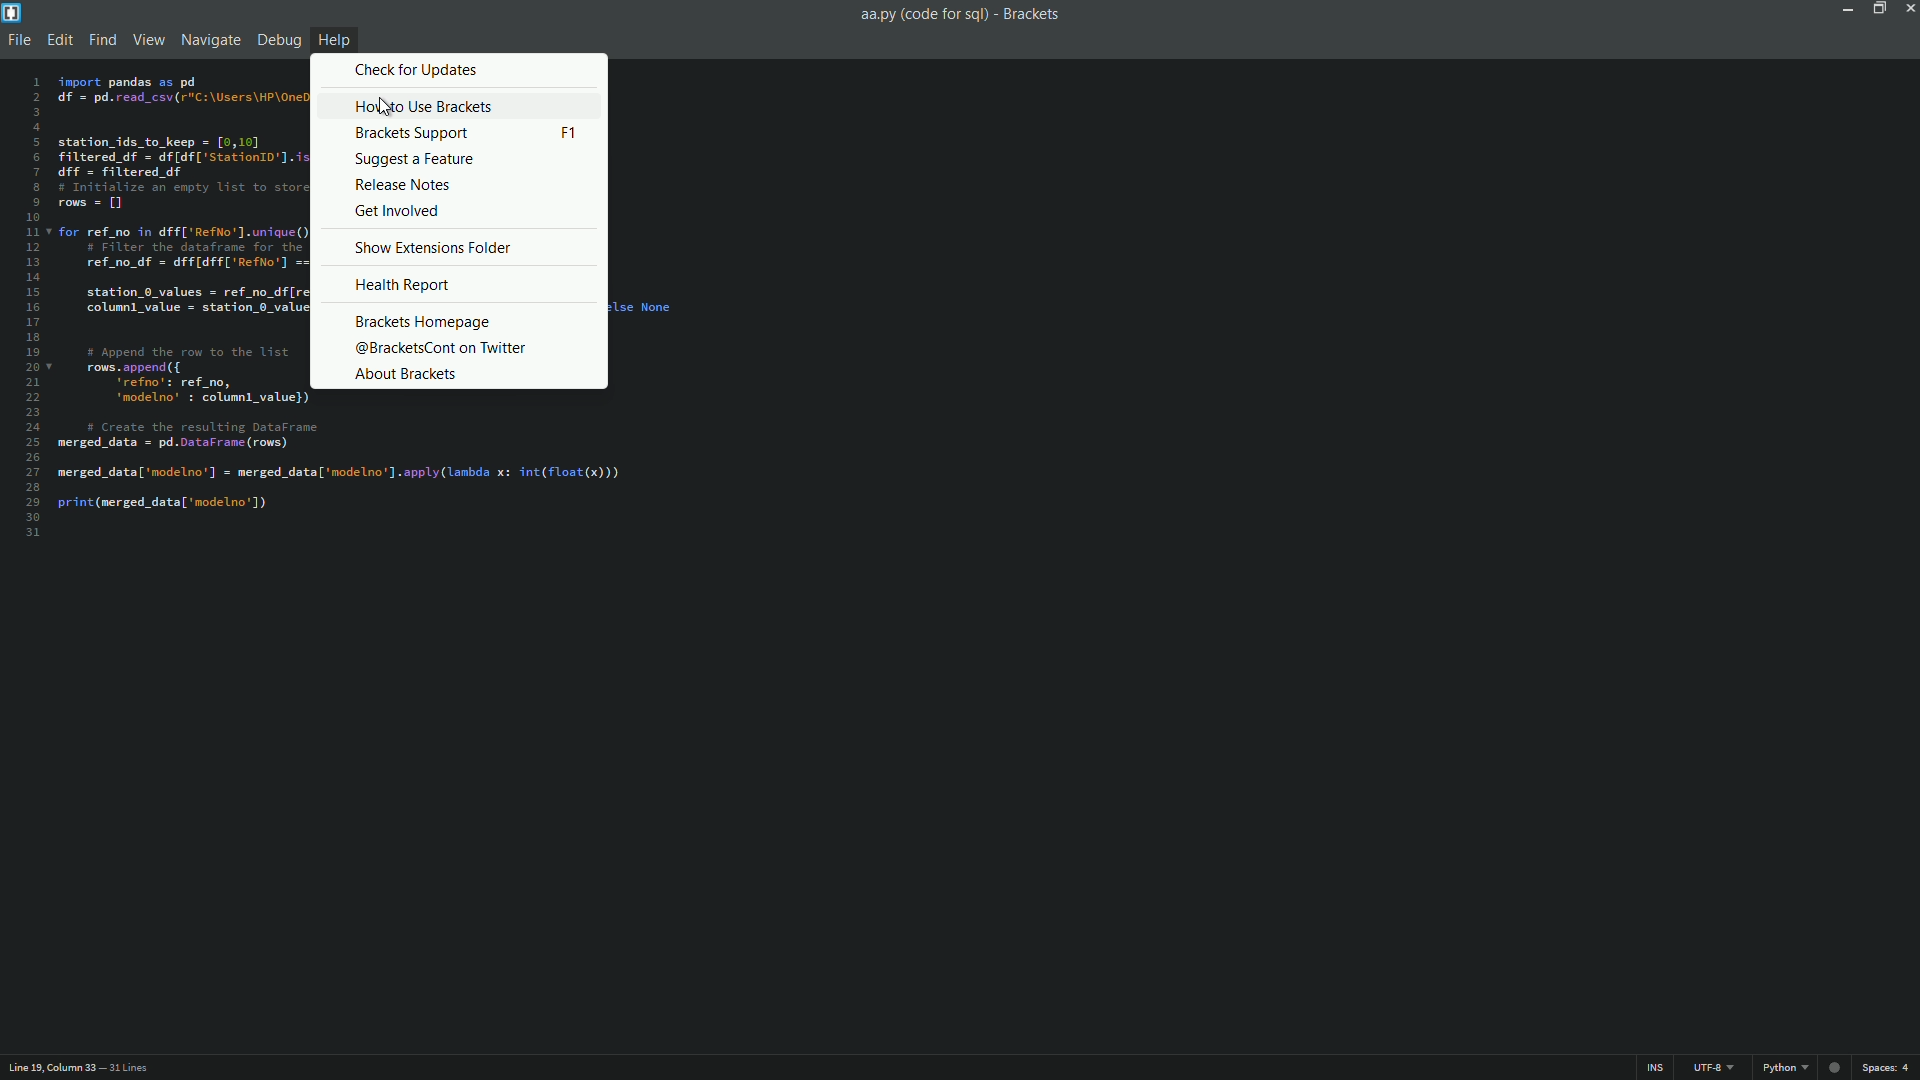  Describe the element at coordinates (403, 285) in the screenshot. I see `health report` at that location.